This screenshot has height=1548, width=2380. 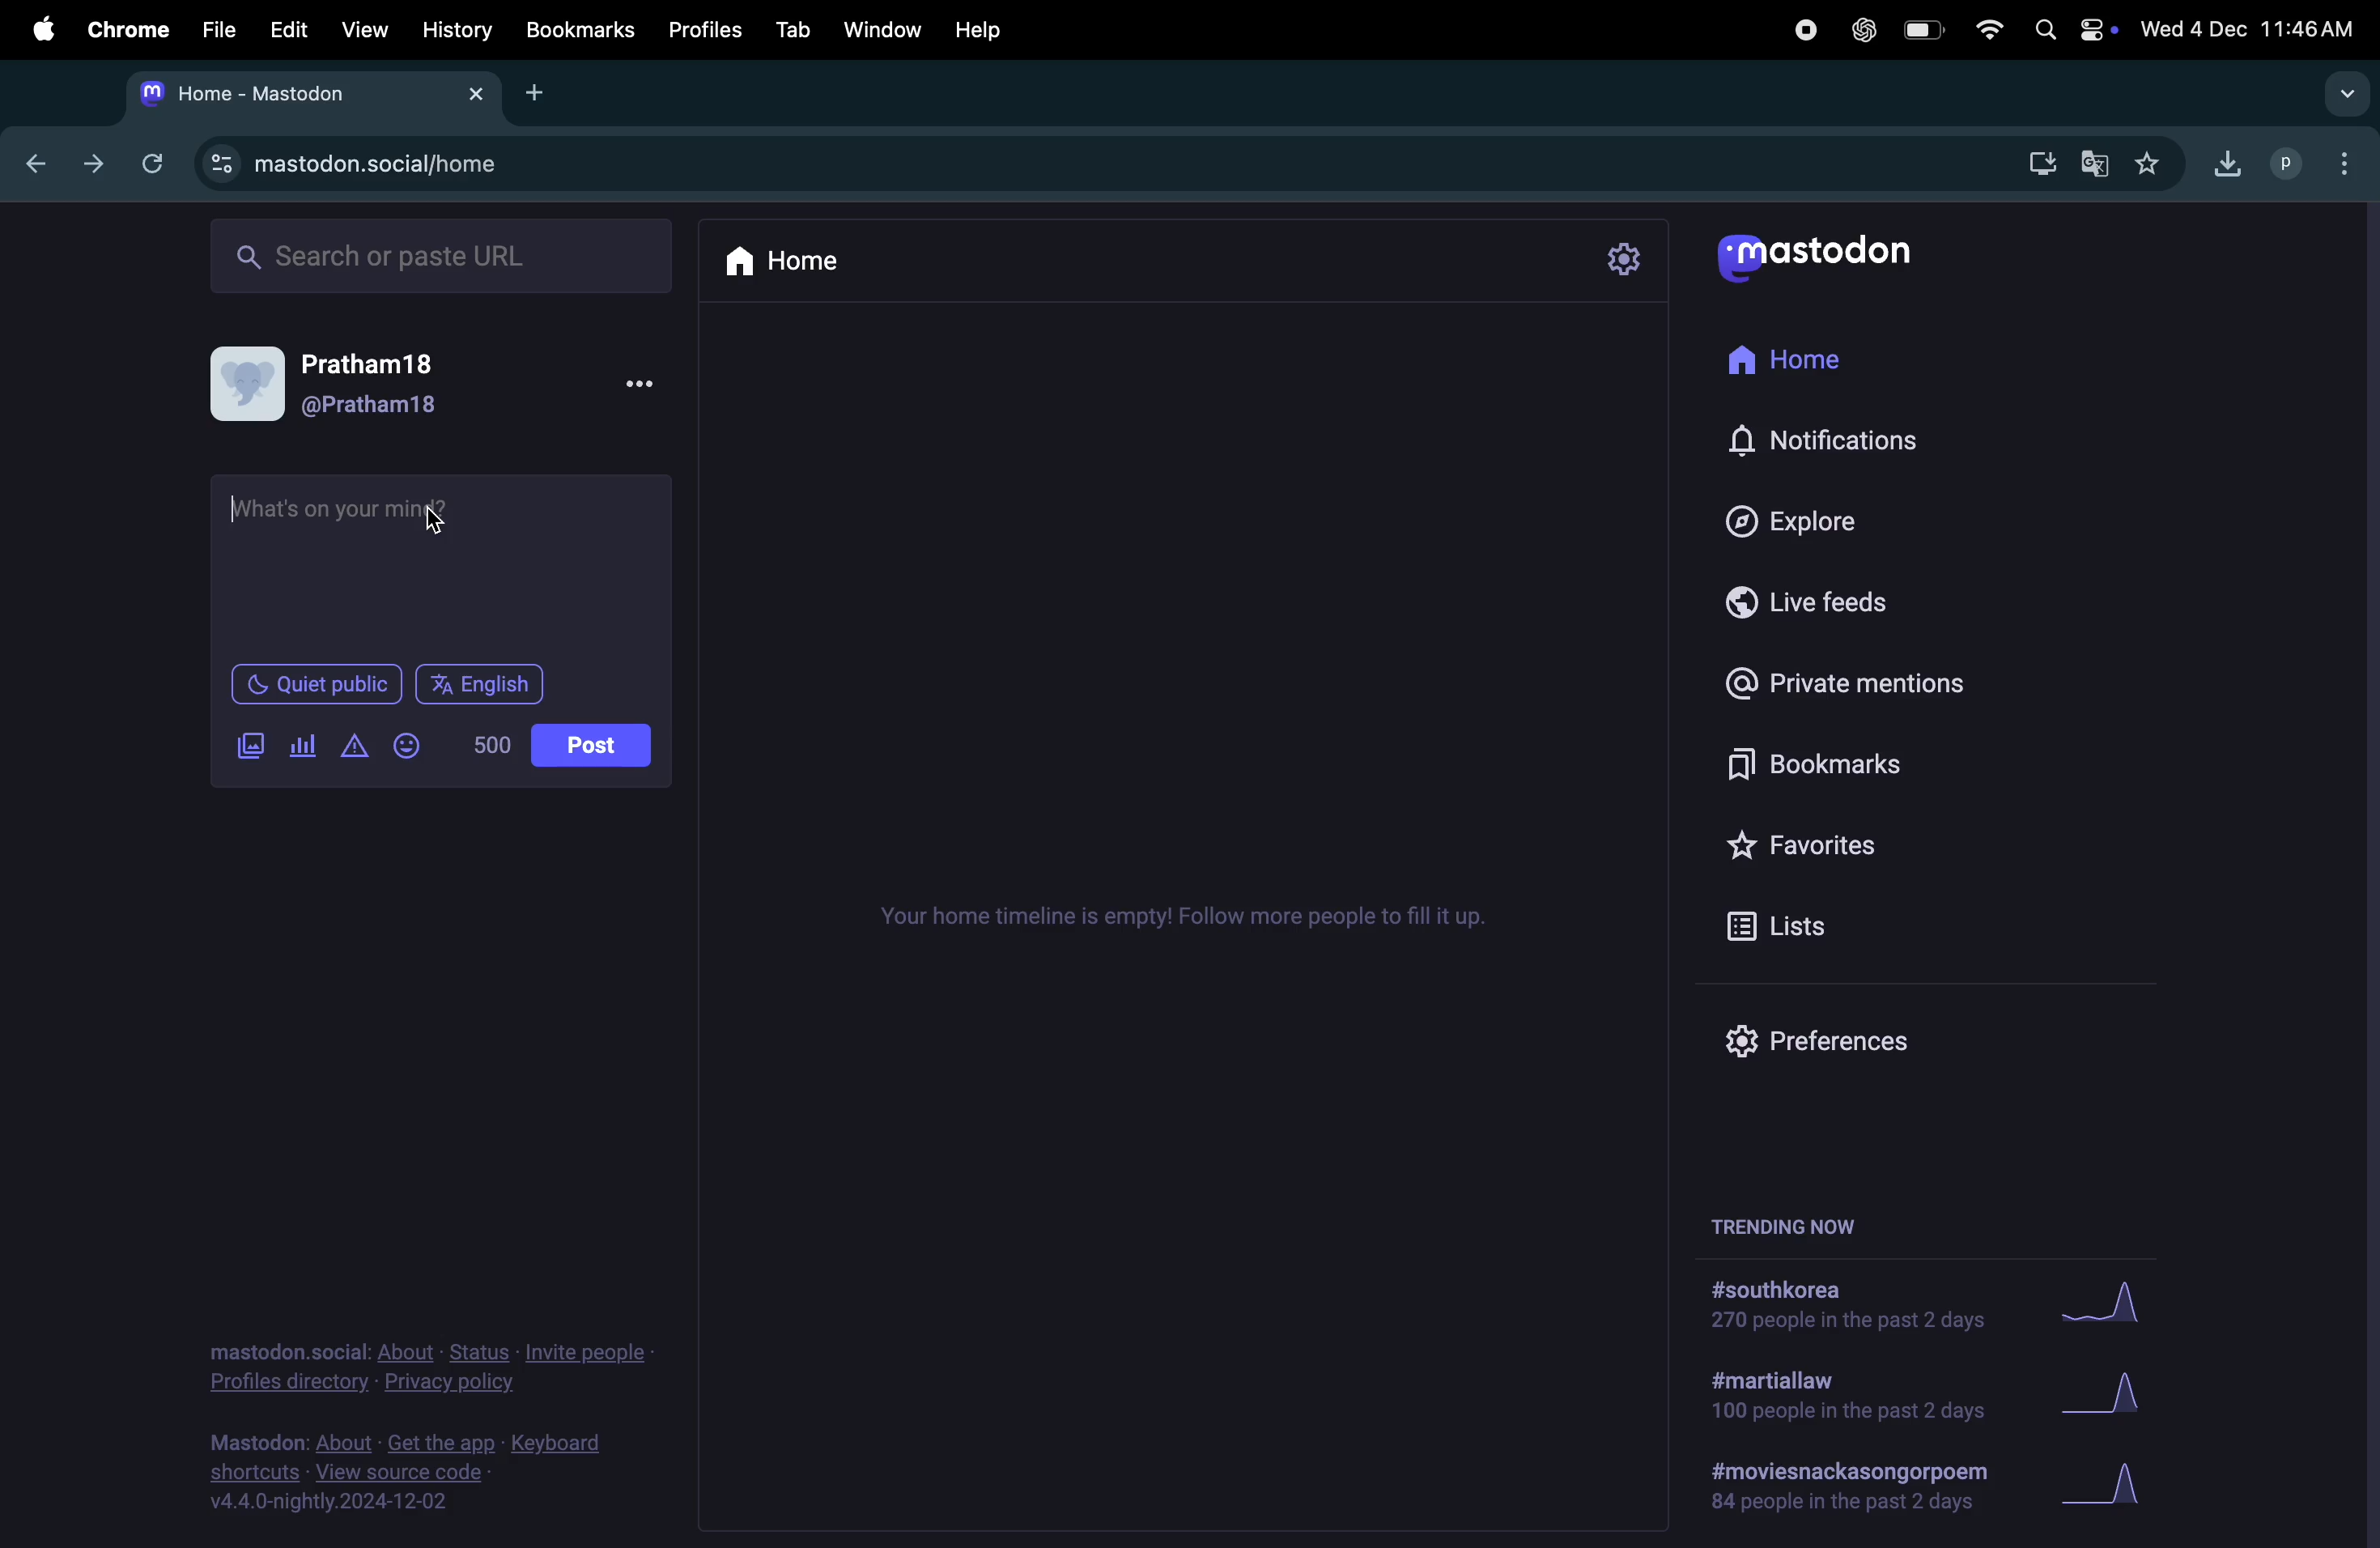 I want to click on # movies and poem, so click(x=1846, y=1493).